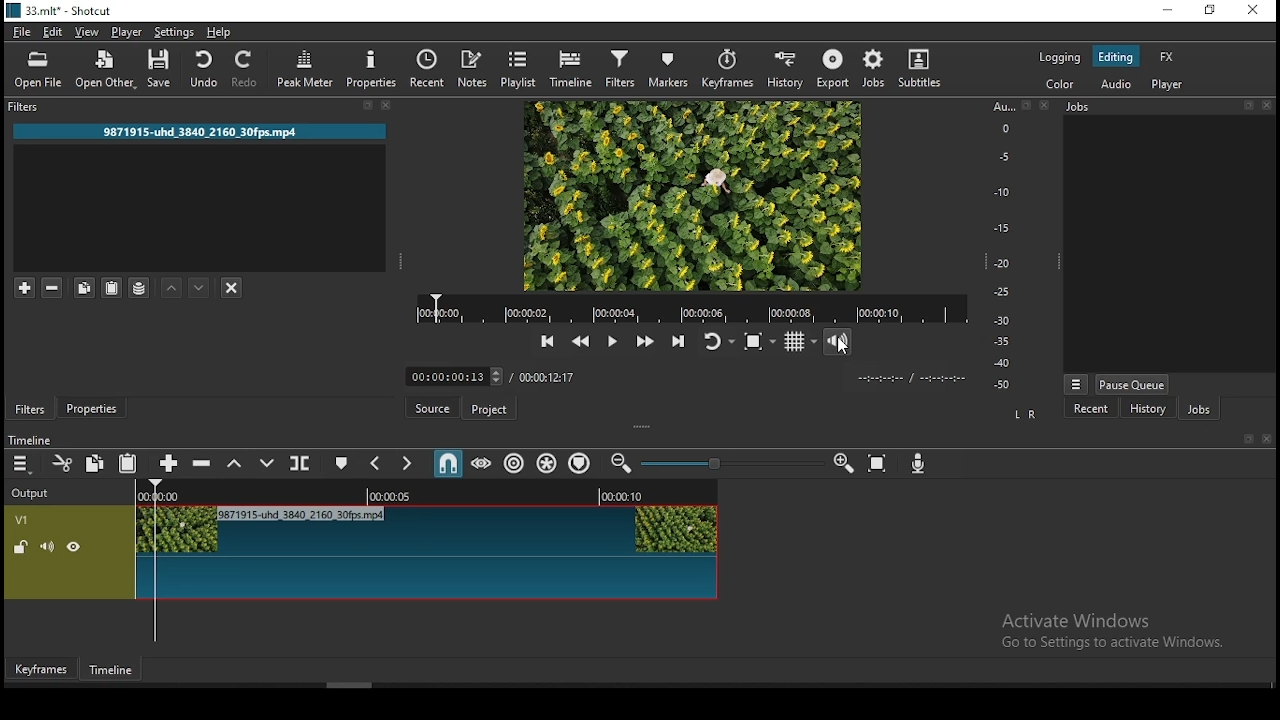 This screenshot has width=1280, height=720. Describe the element at coordinates (832, 71) in the screenshot. I see `export` at that location.